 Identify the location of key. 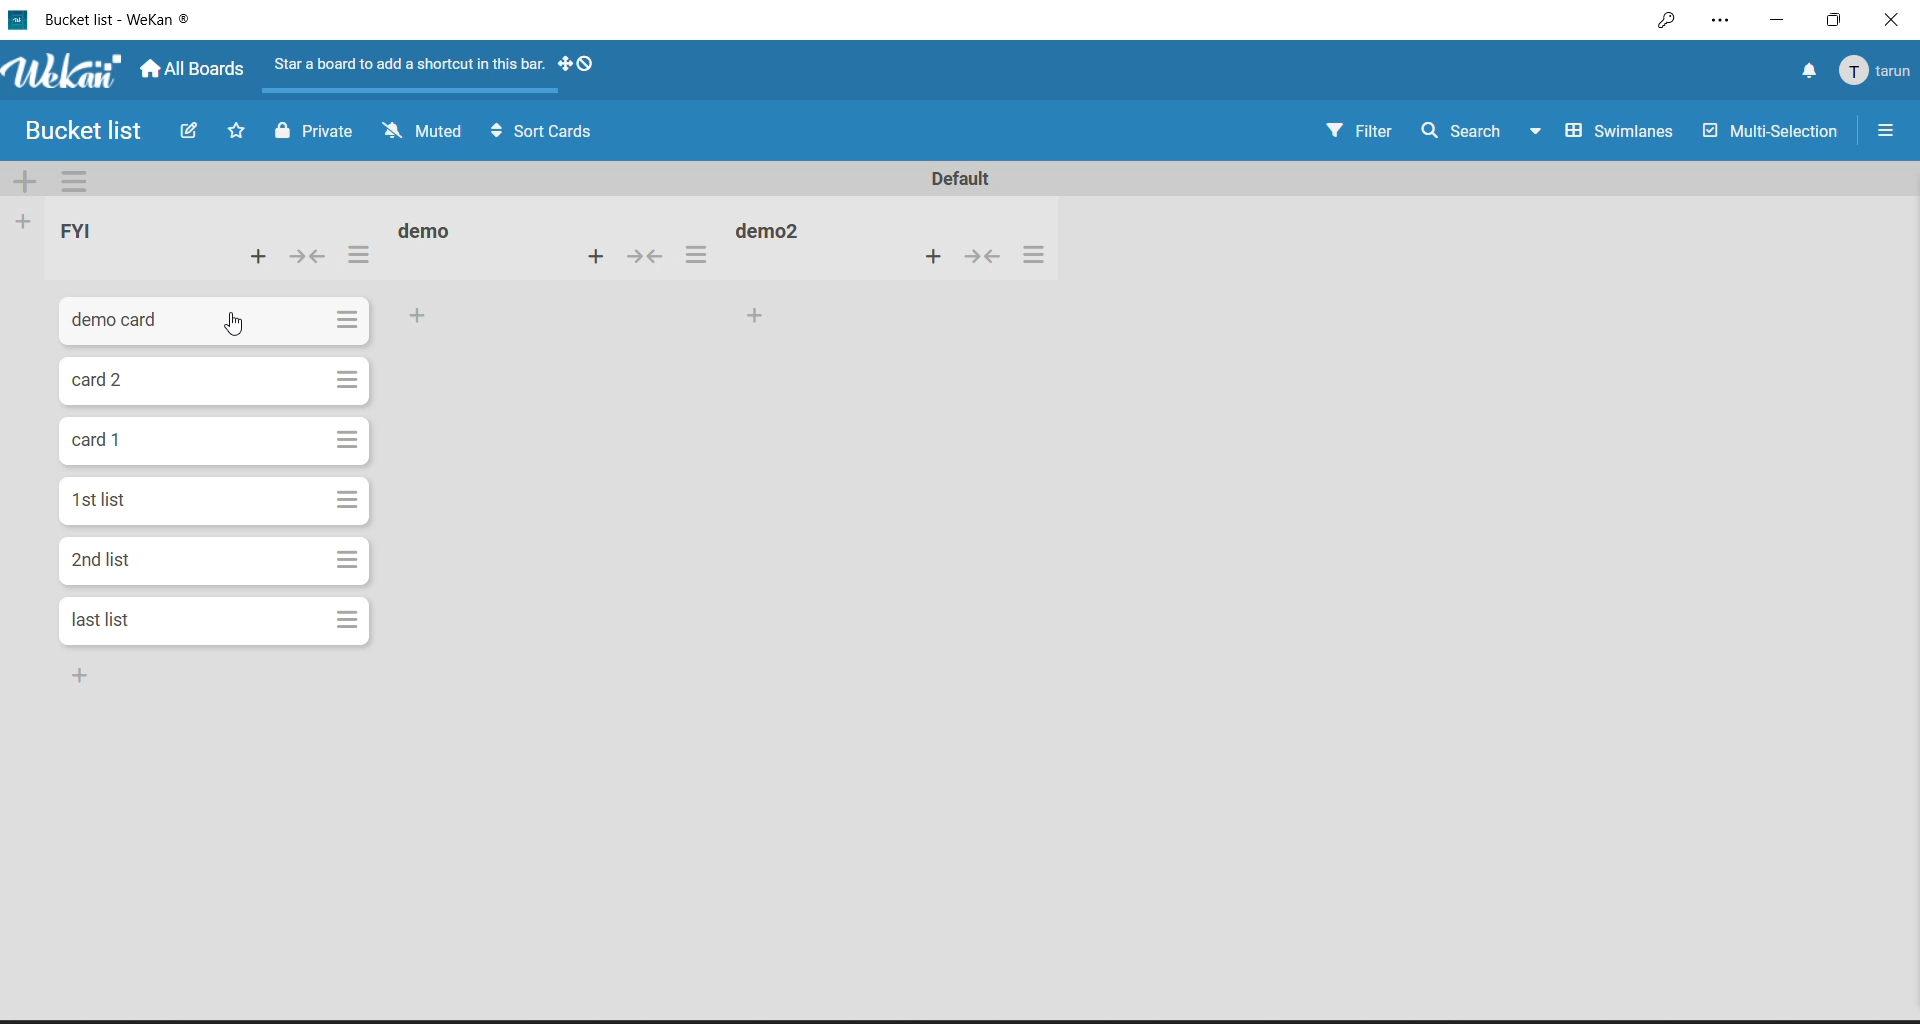
(1665, 22).